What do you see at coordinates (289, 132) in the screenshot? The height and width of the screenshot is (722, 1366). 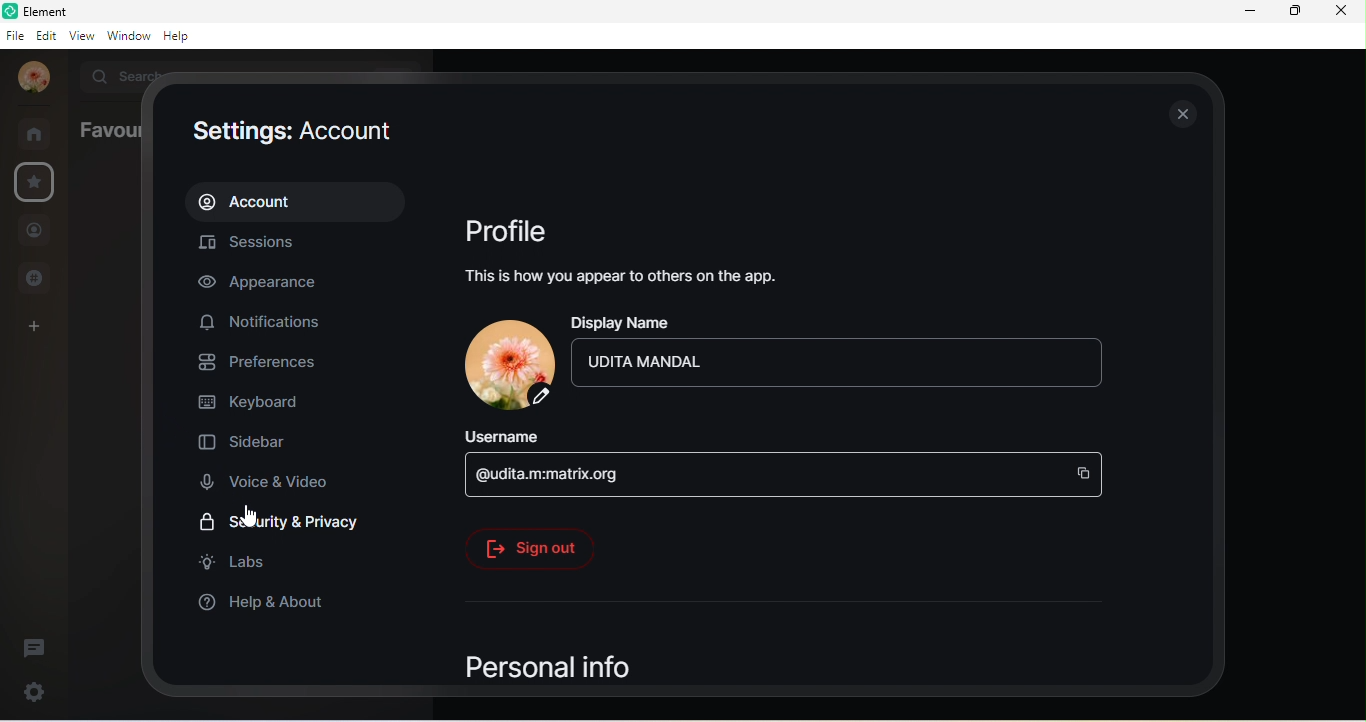 I see `setting account` at bounding box center [289, 132].